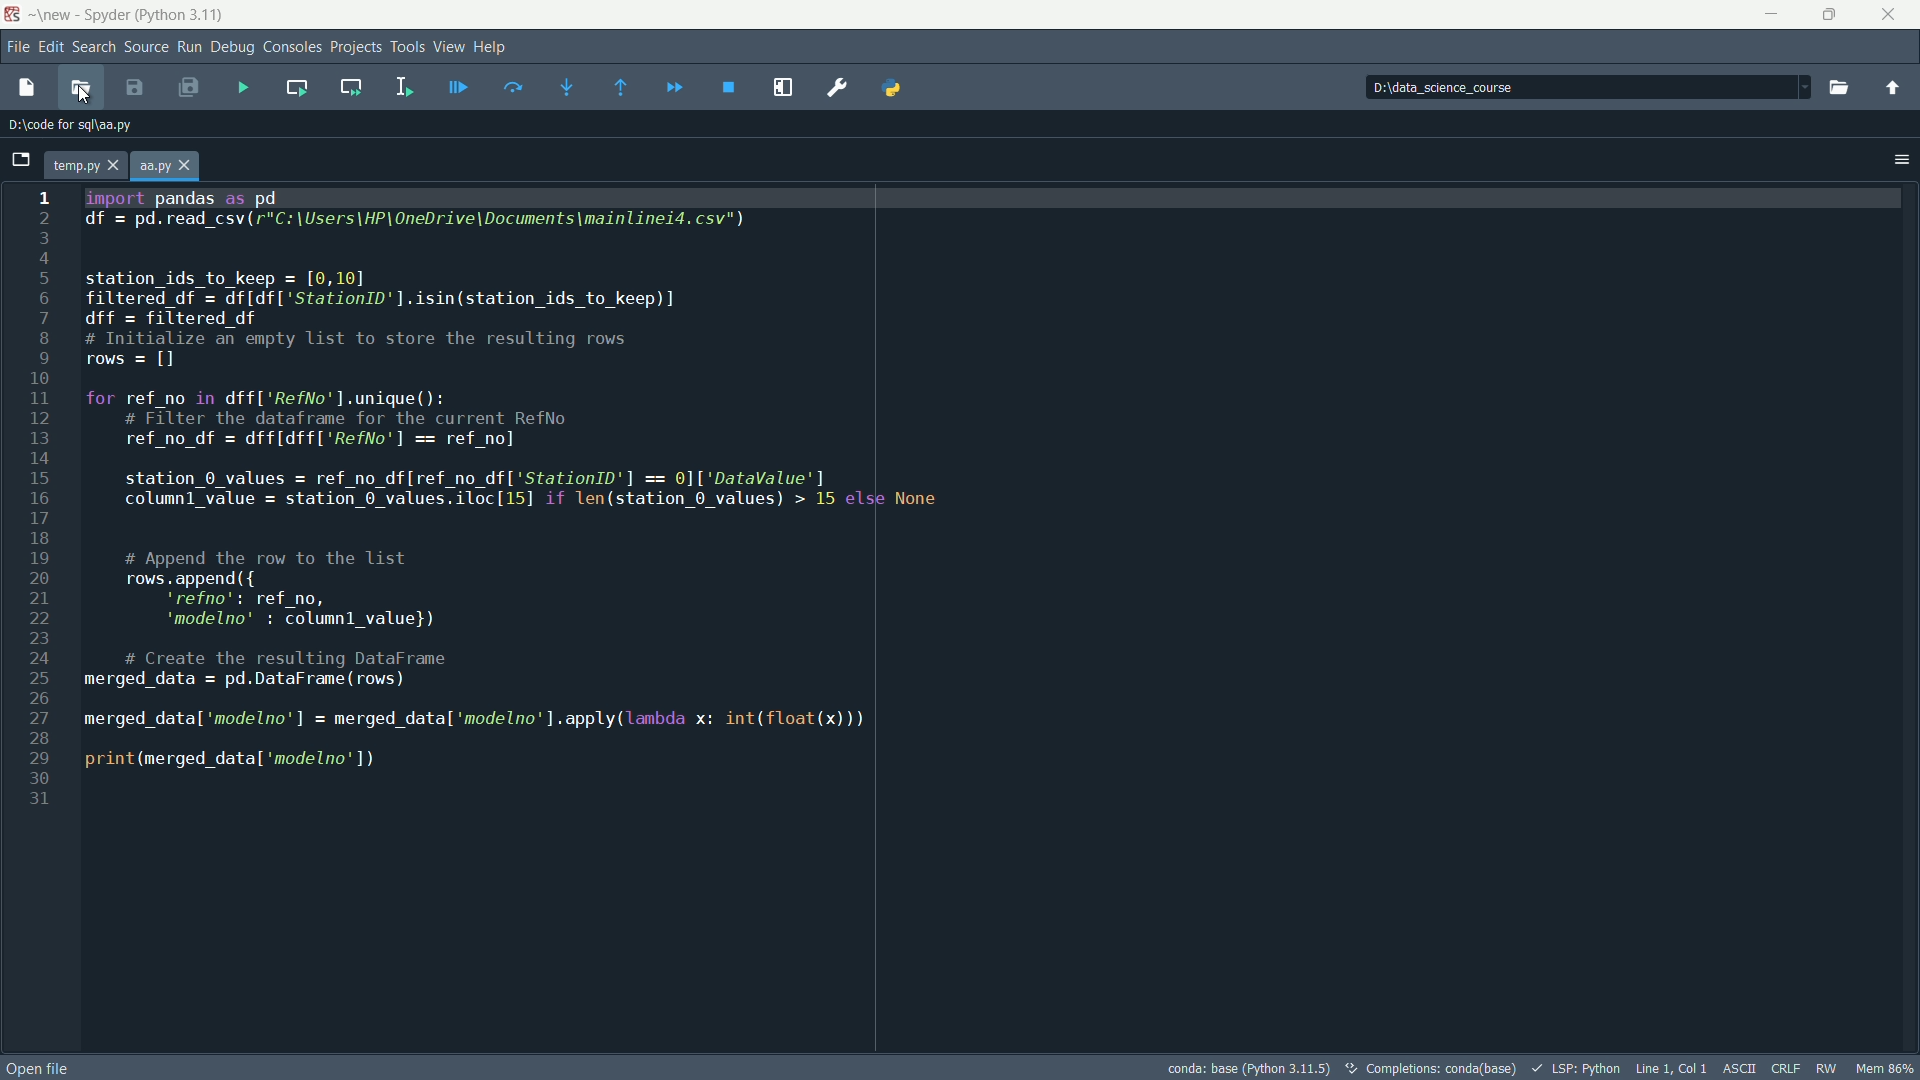 The image size is (1920, 1080). I want to click on debug file, so click(459, 87).